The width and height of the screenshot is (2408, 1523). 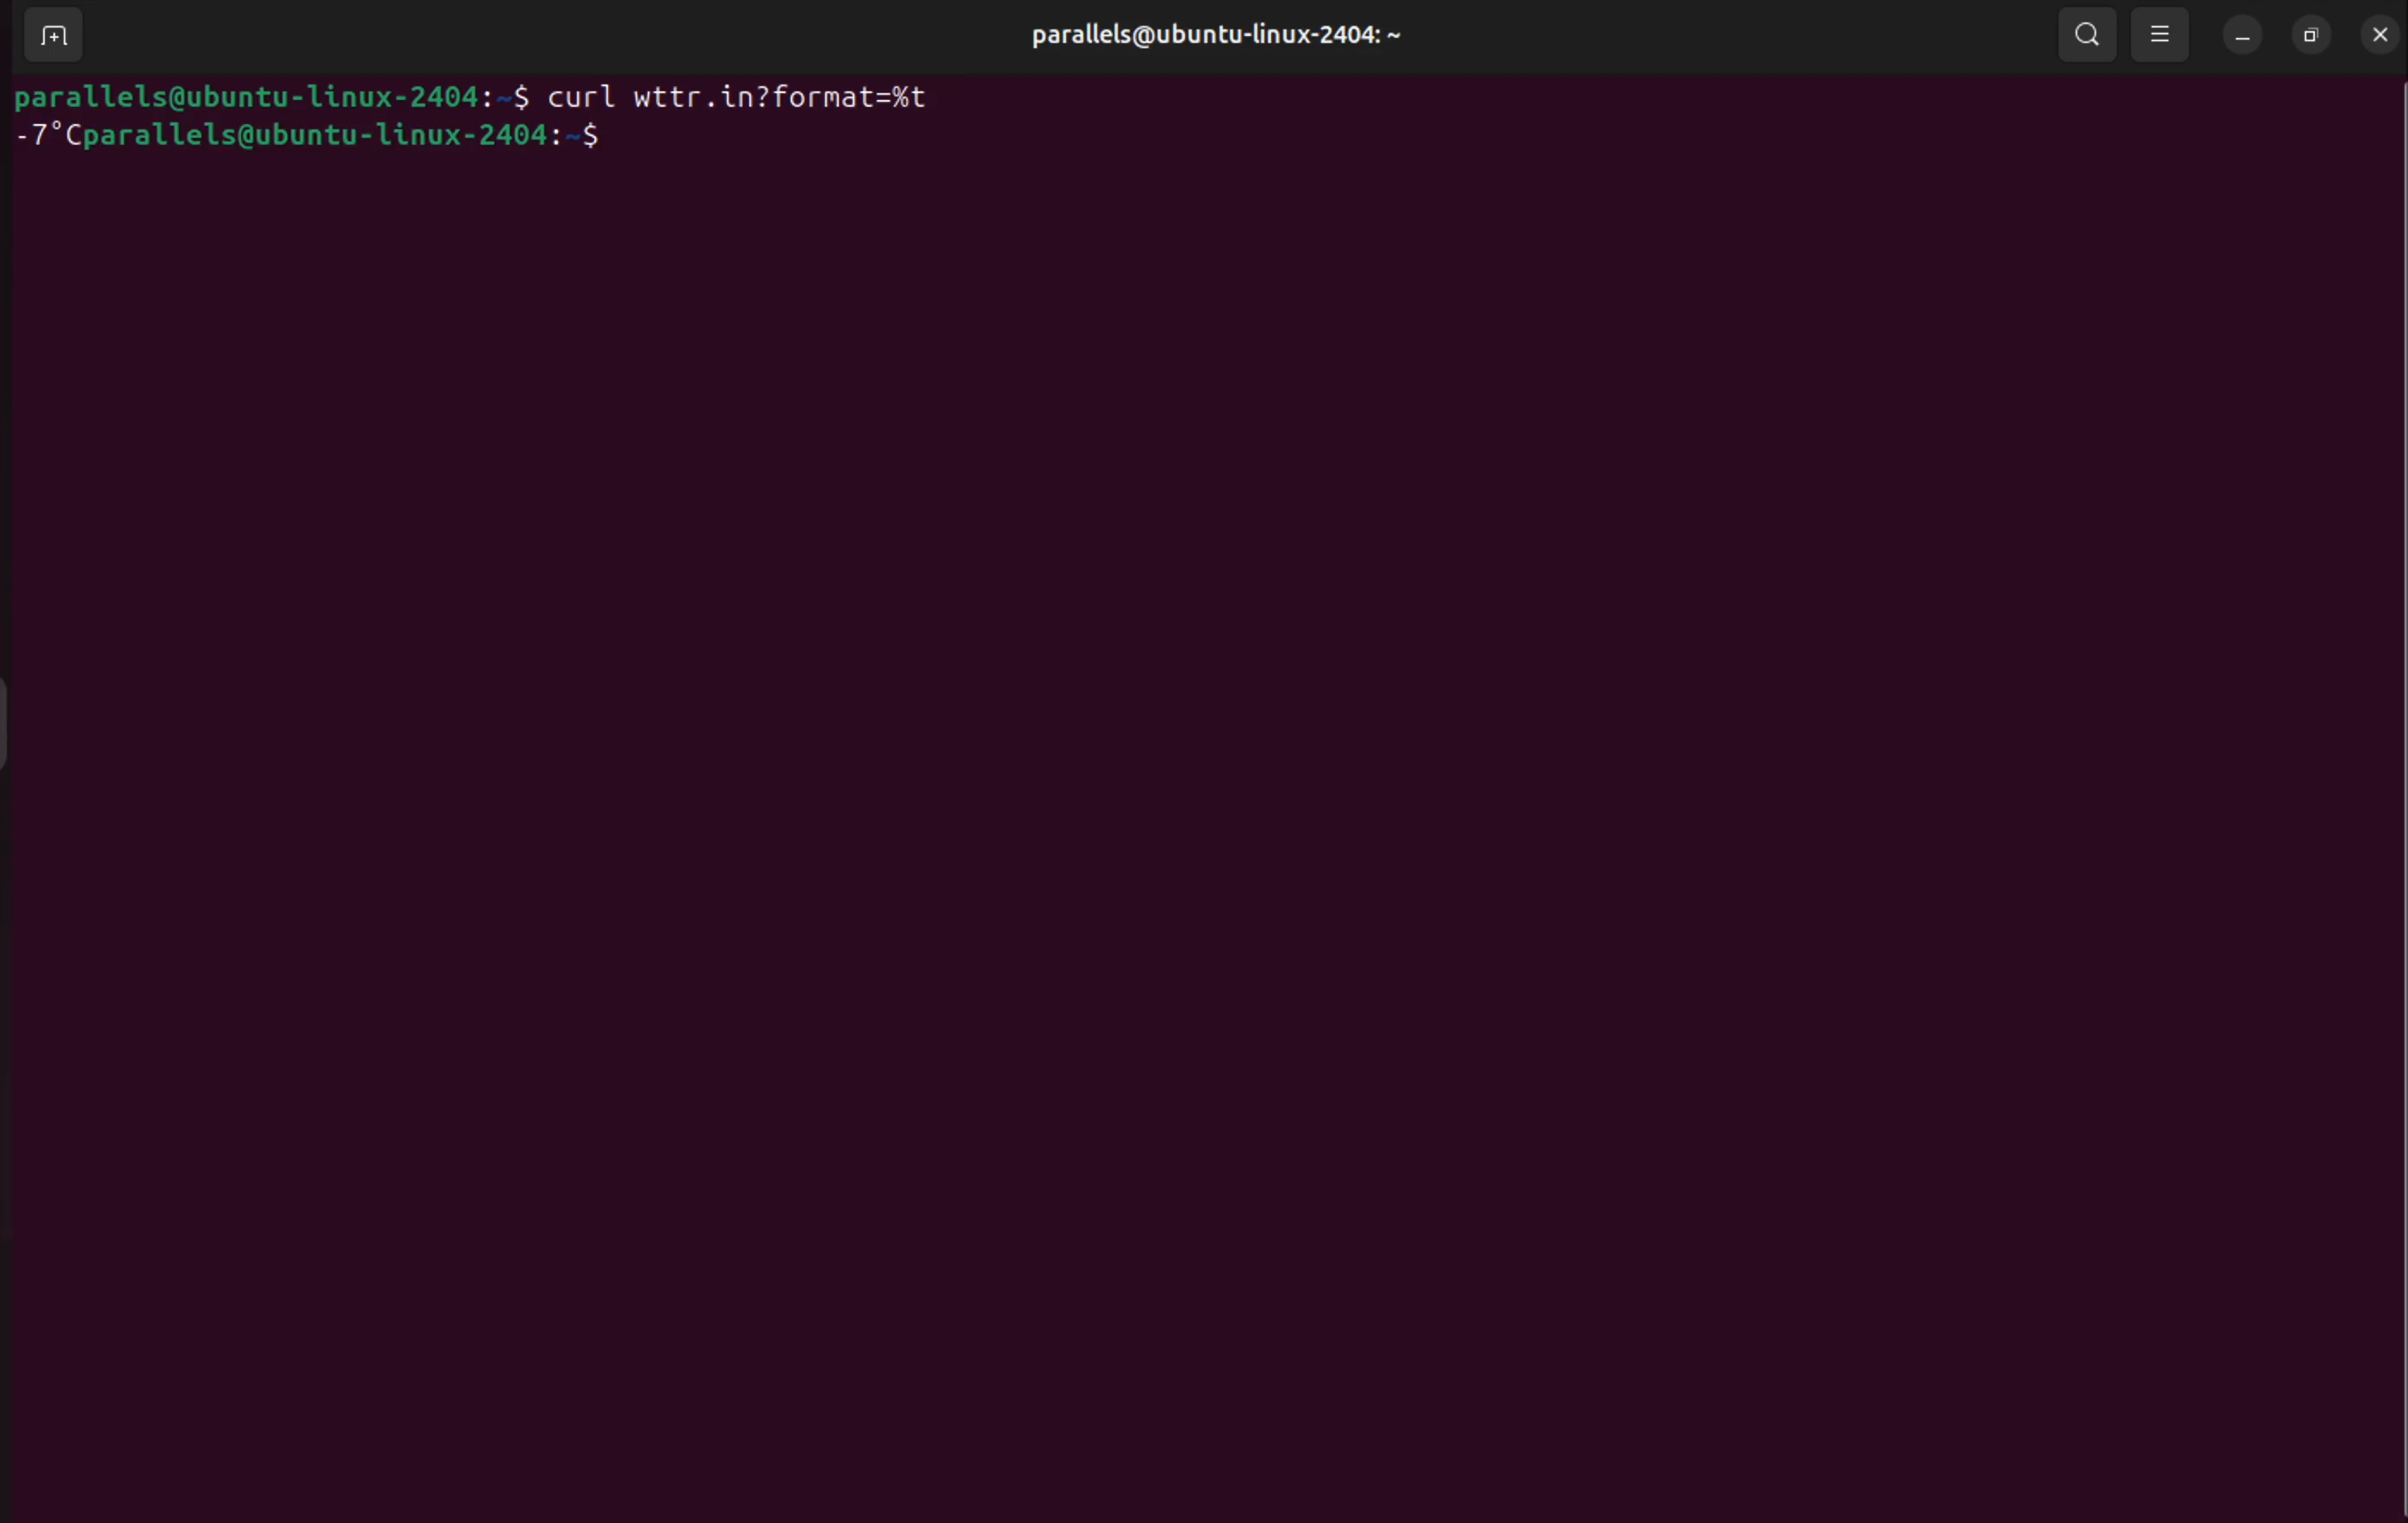 I want to click on add terminal, so click(x=53, y=35).